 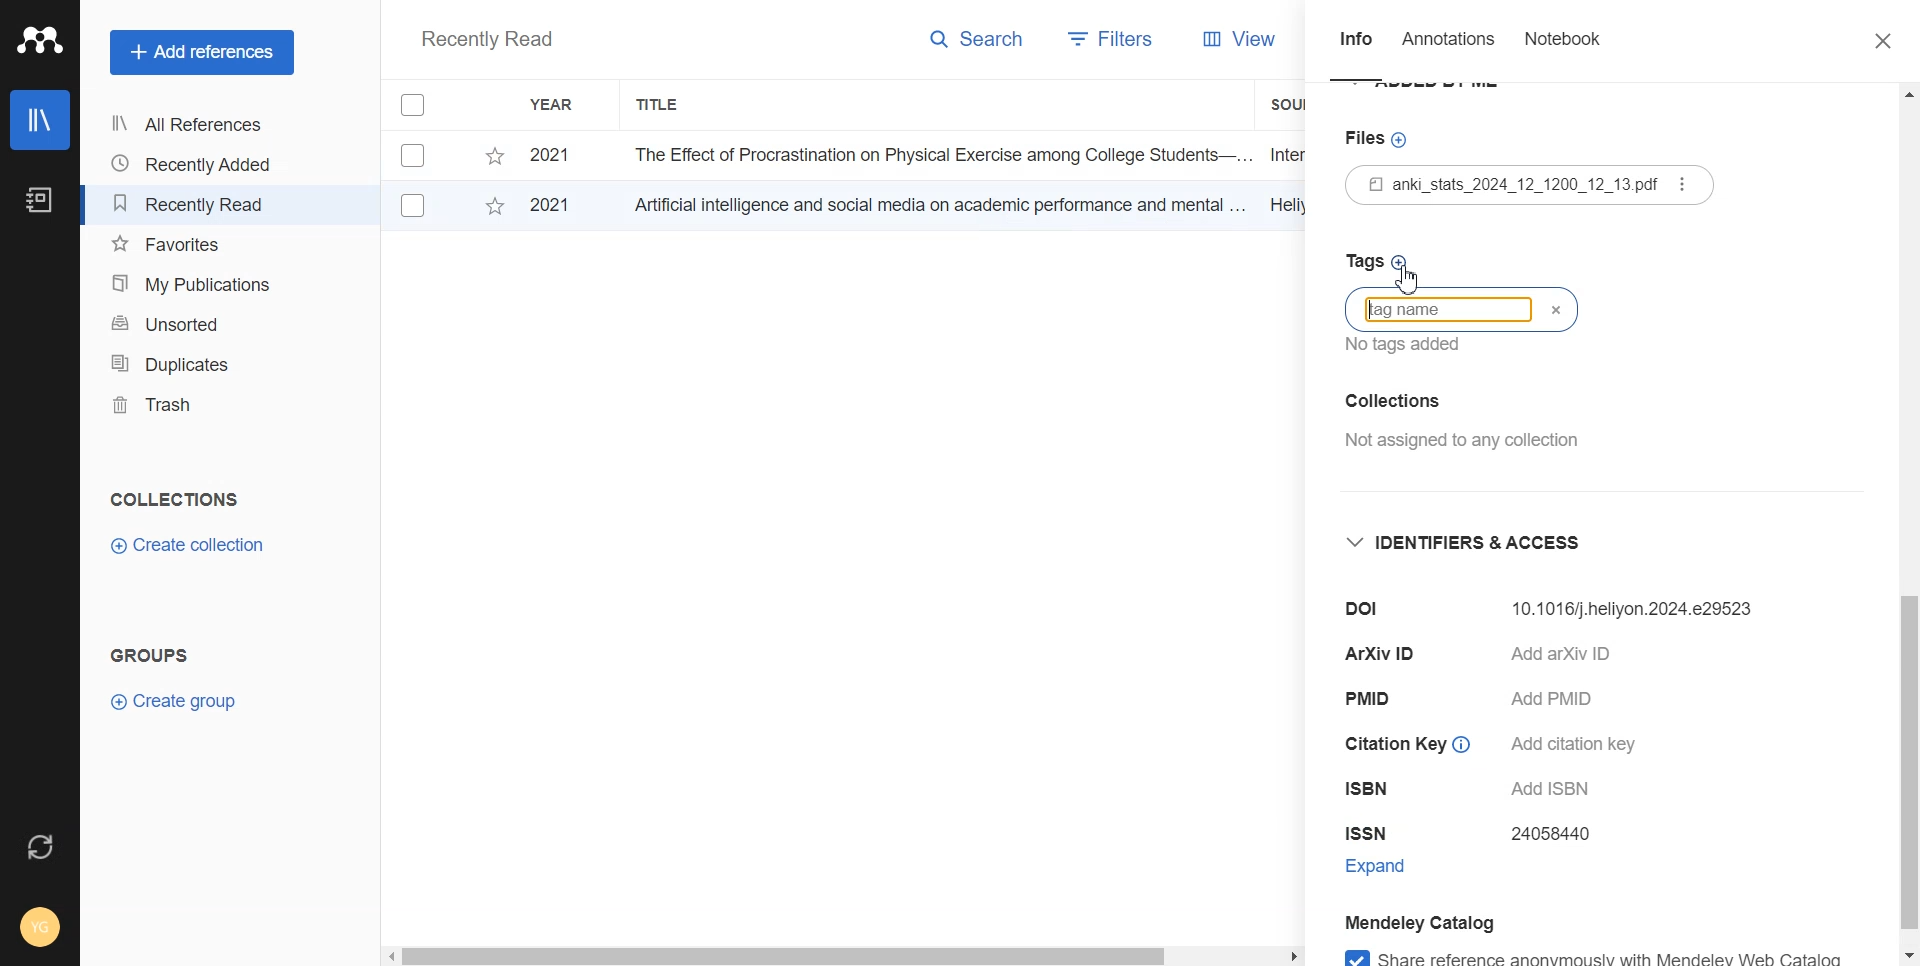 What do you see at coordinates (37, 847) in the screenshot?
I see `Auto sync` at bounding box center [37, 847].